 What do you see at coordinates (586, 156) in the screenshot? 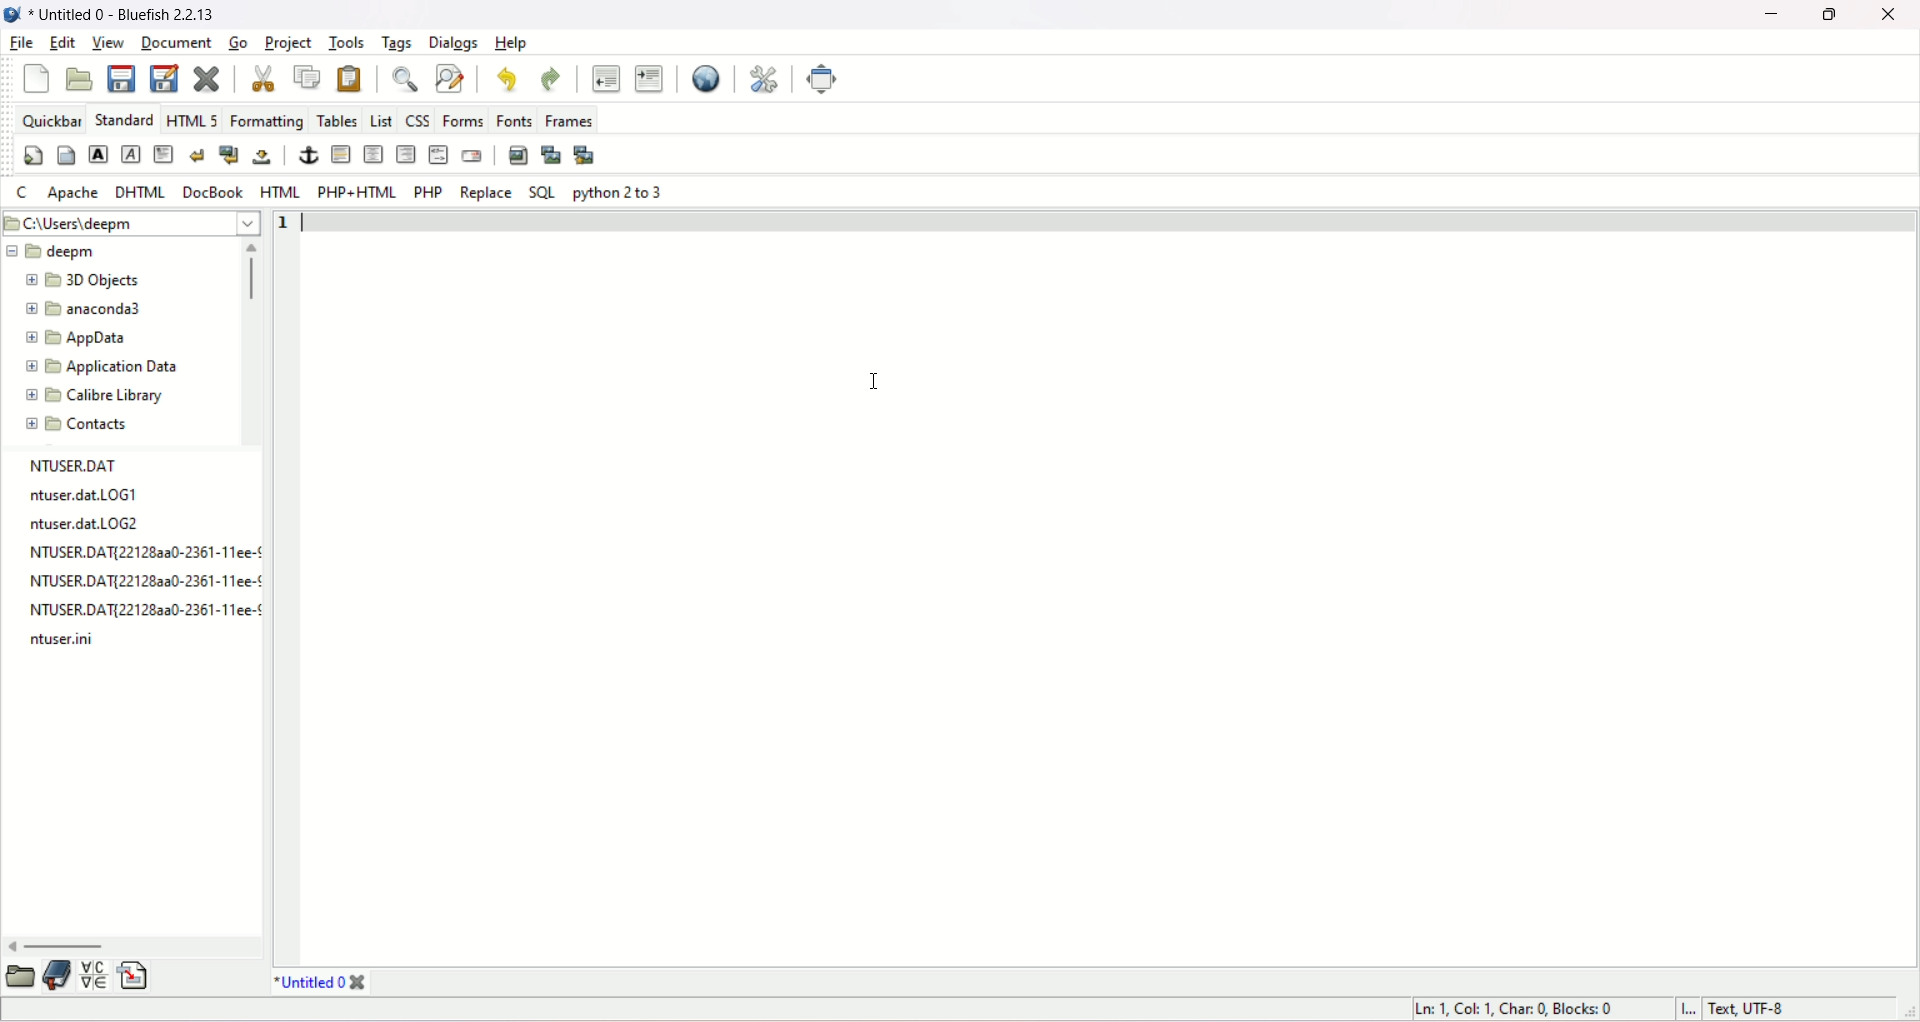
I see `multi thumbnail` at bounding box center [586, 156].